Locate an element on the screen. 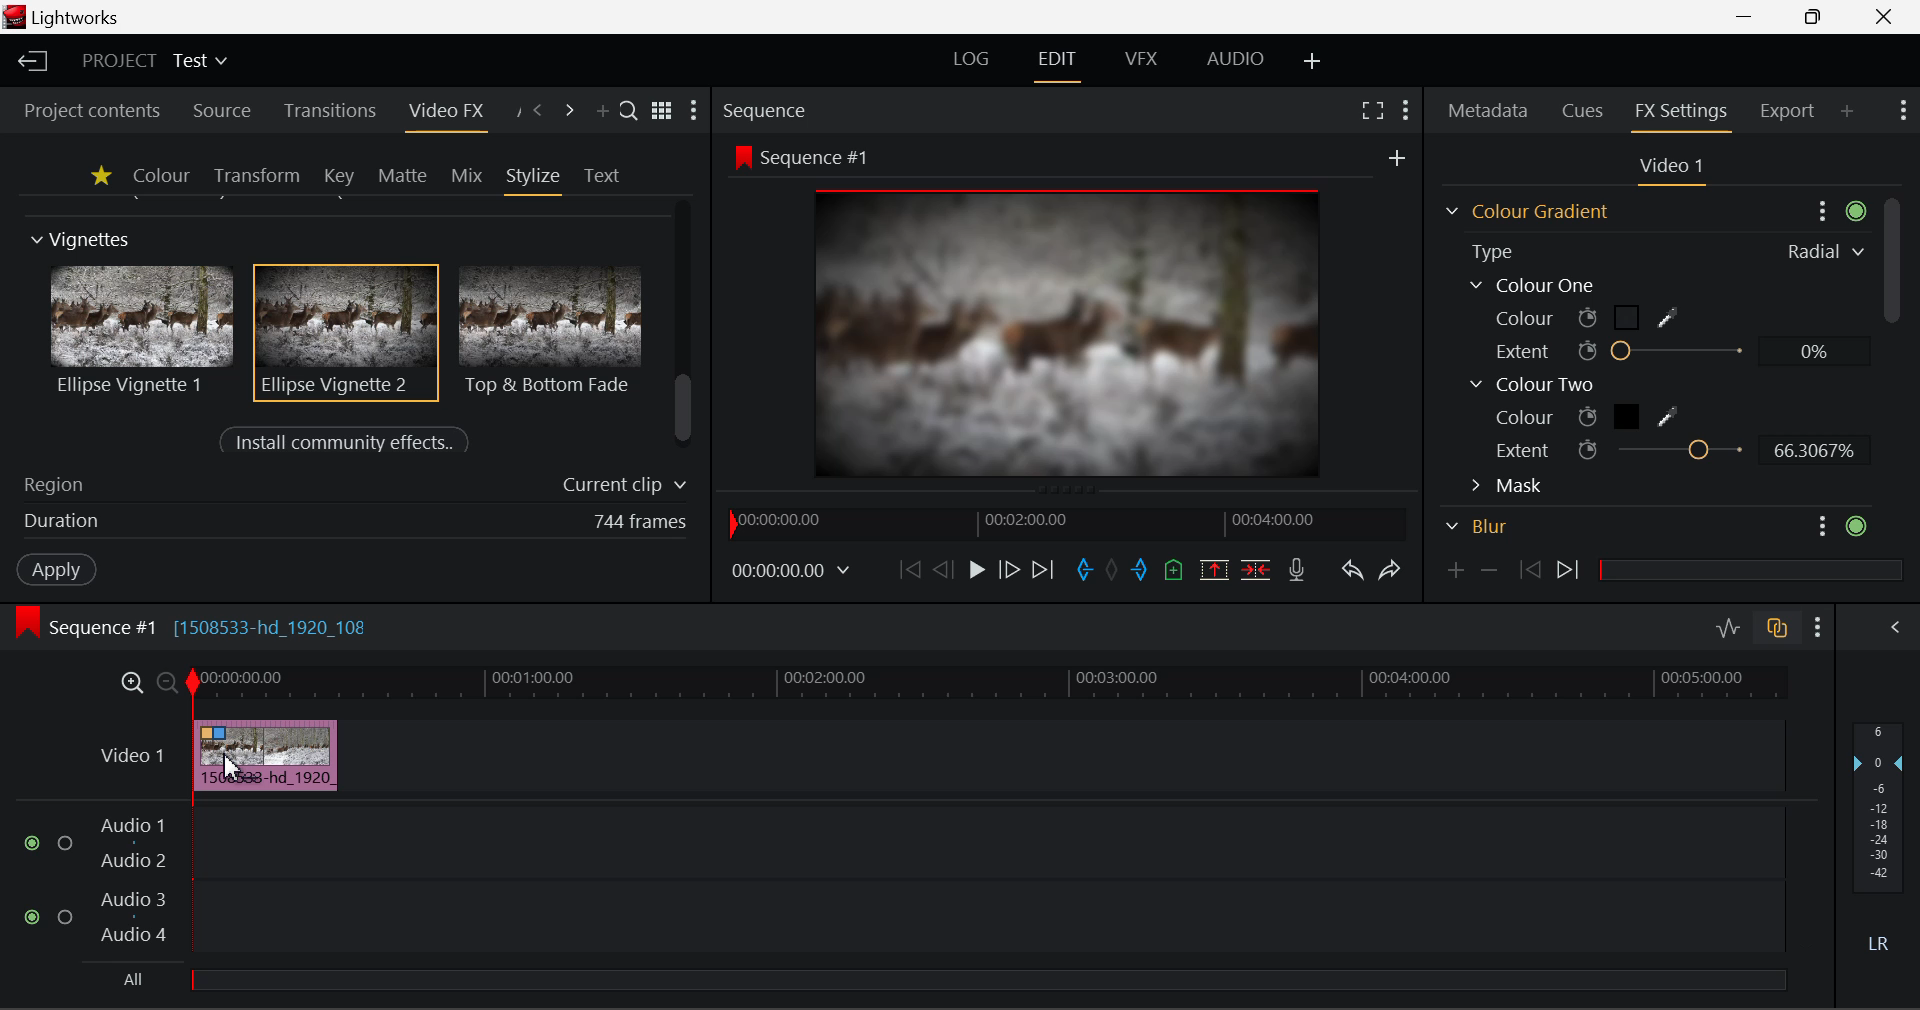  Transform is located at coordinates (256, 175).